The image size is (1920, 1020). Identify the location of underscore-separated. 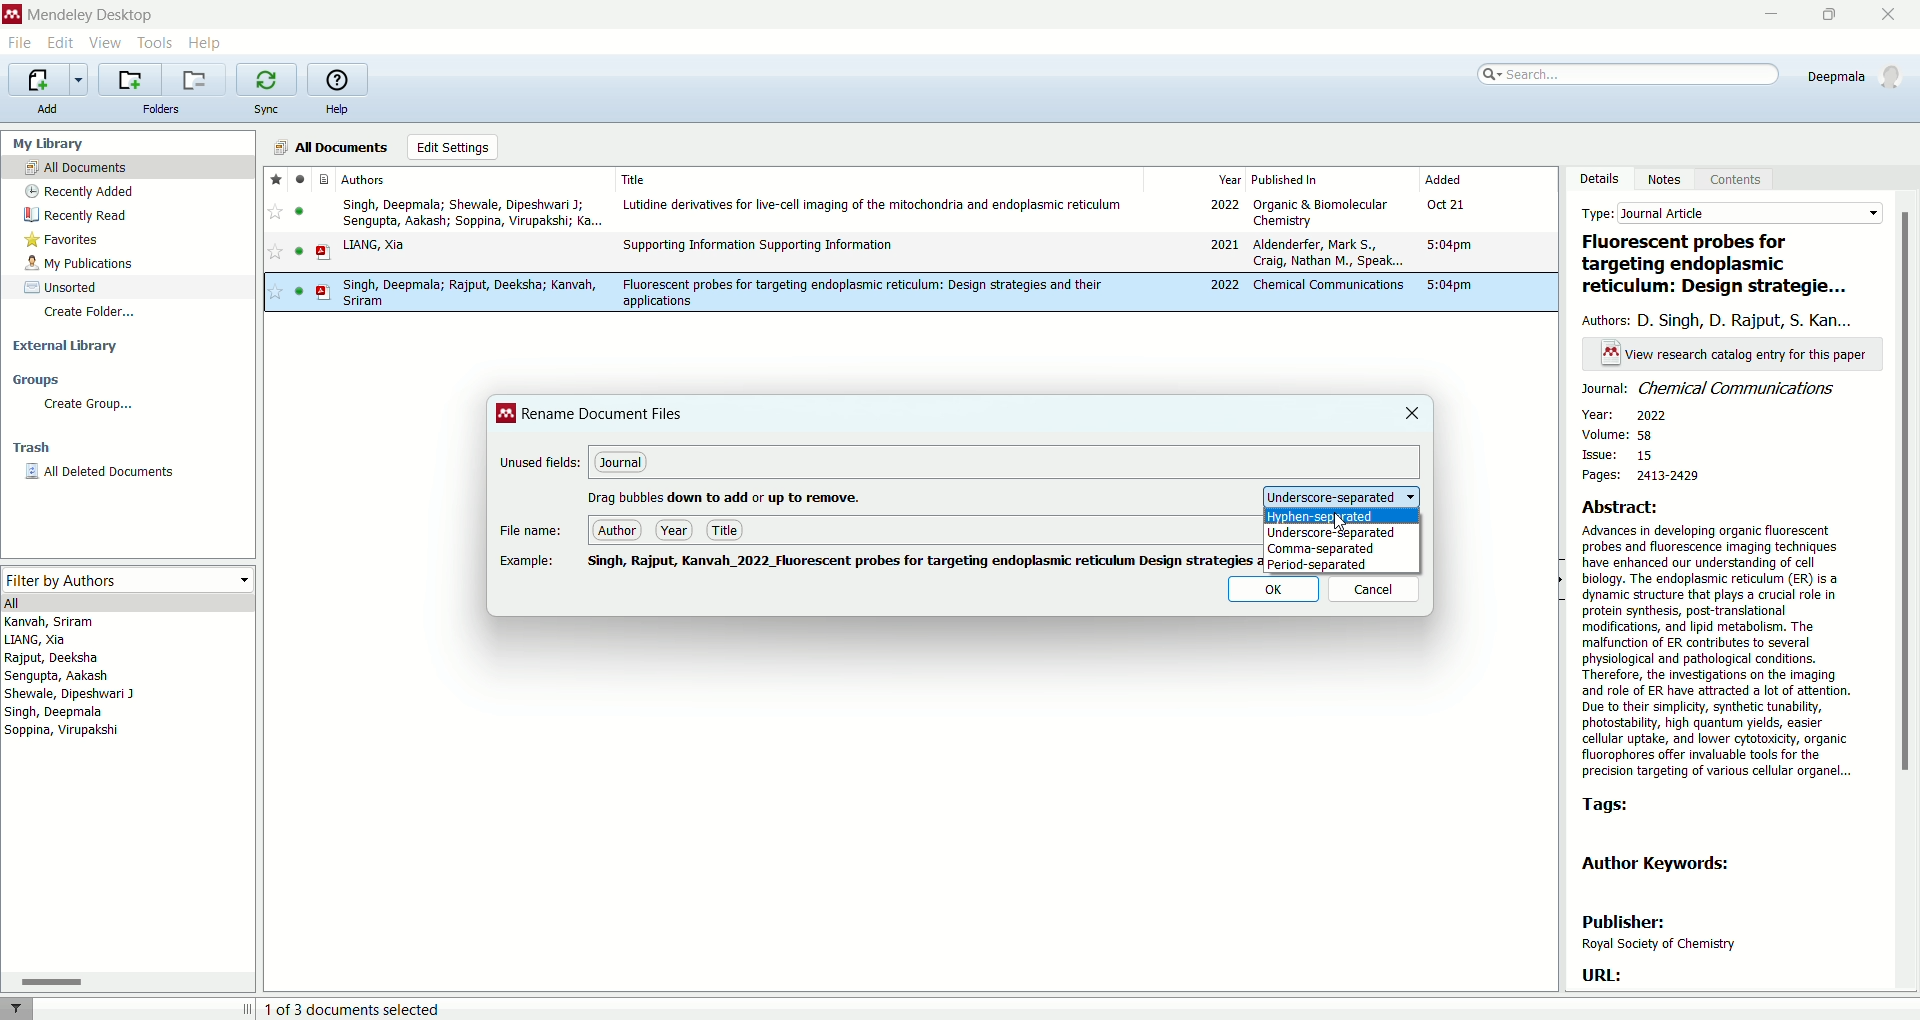
(1337, 531).